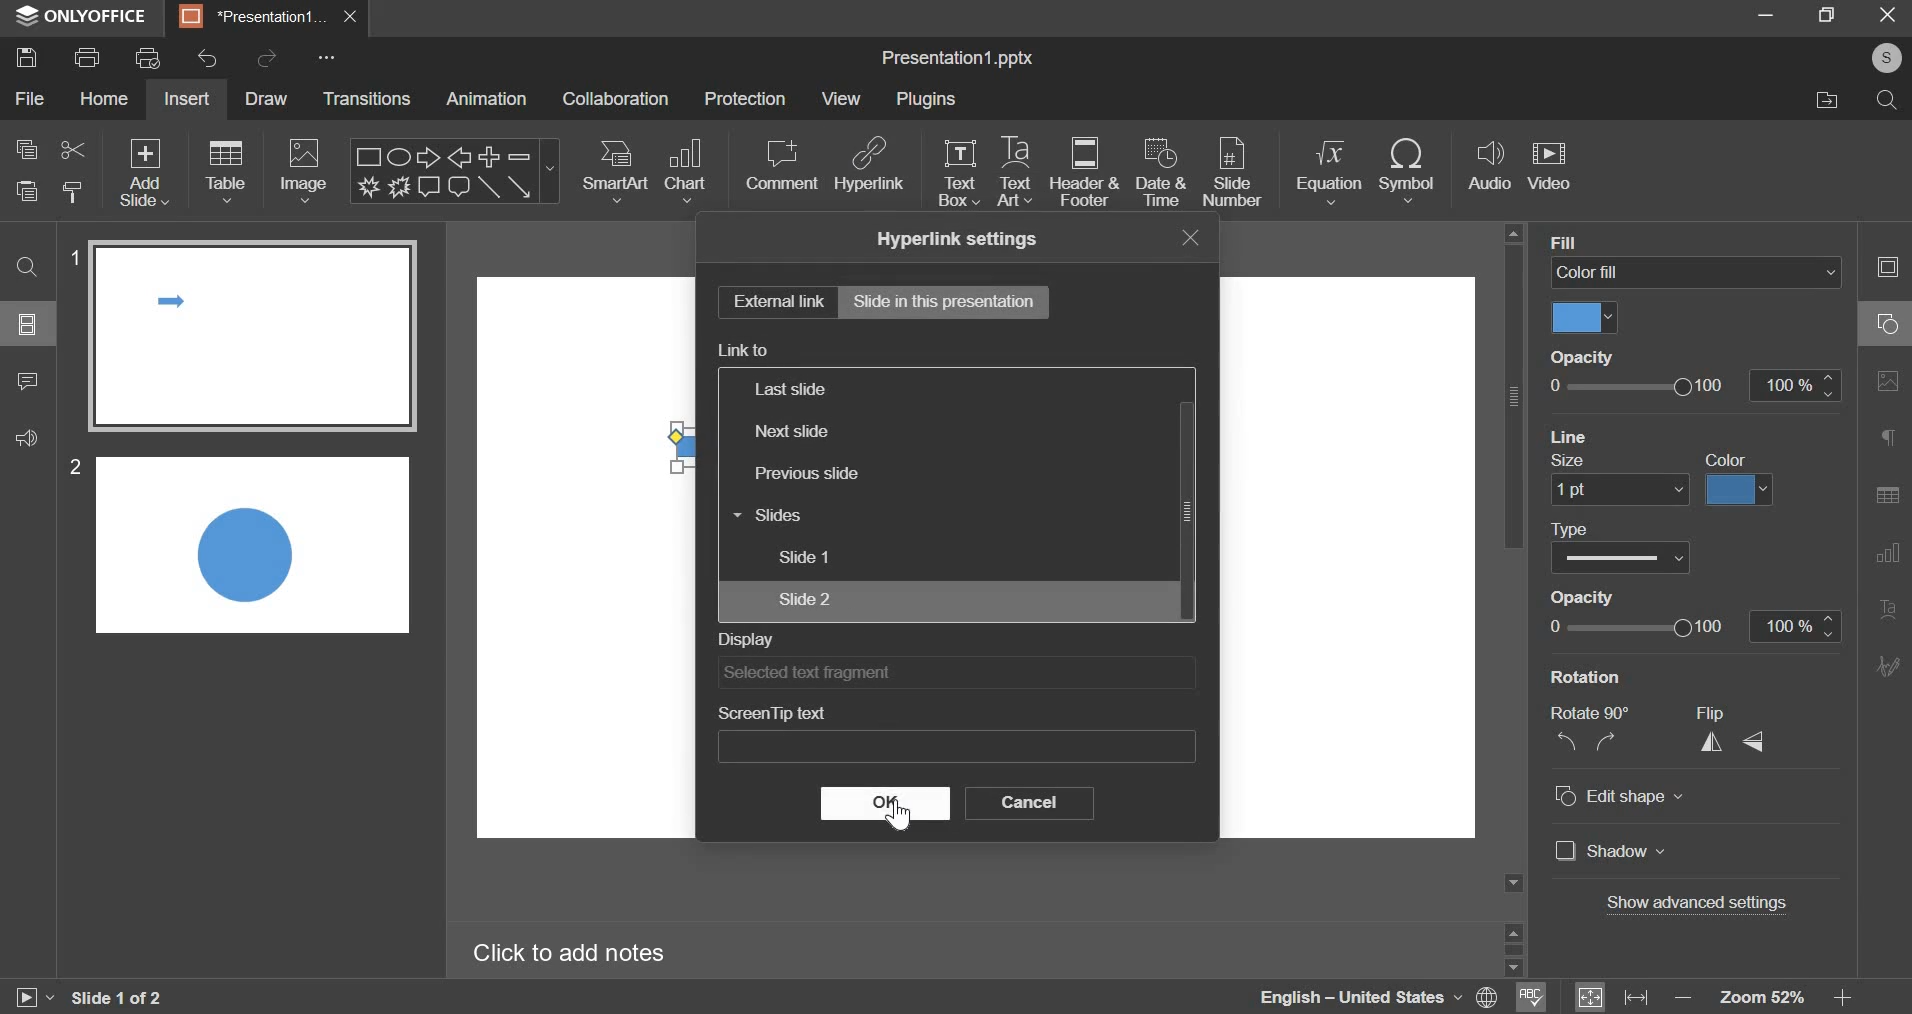  What do you see at coordinates (1593, 677) in the screenshot?
I see `rotation` at bounding box center [1593, 677].